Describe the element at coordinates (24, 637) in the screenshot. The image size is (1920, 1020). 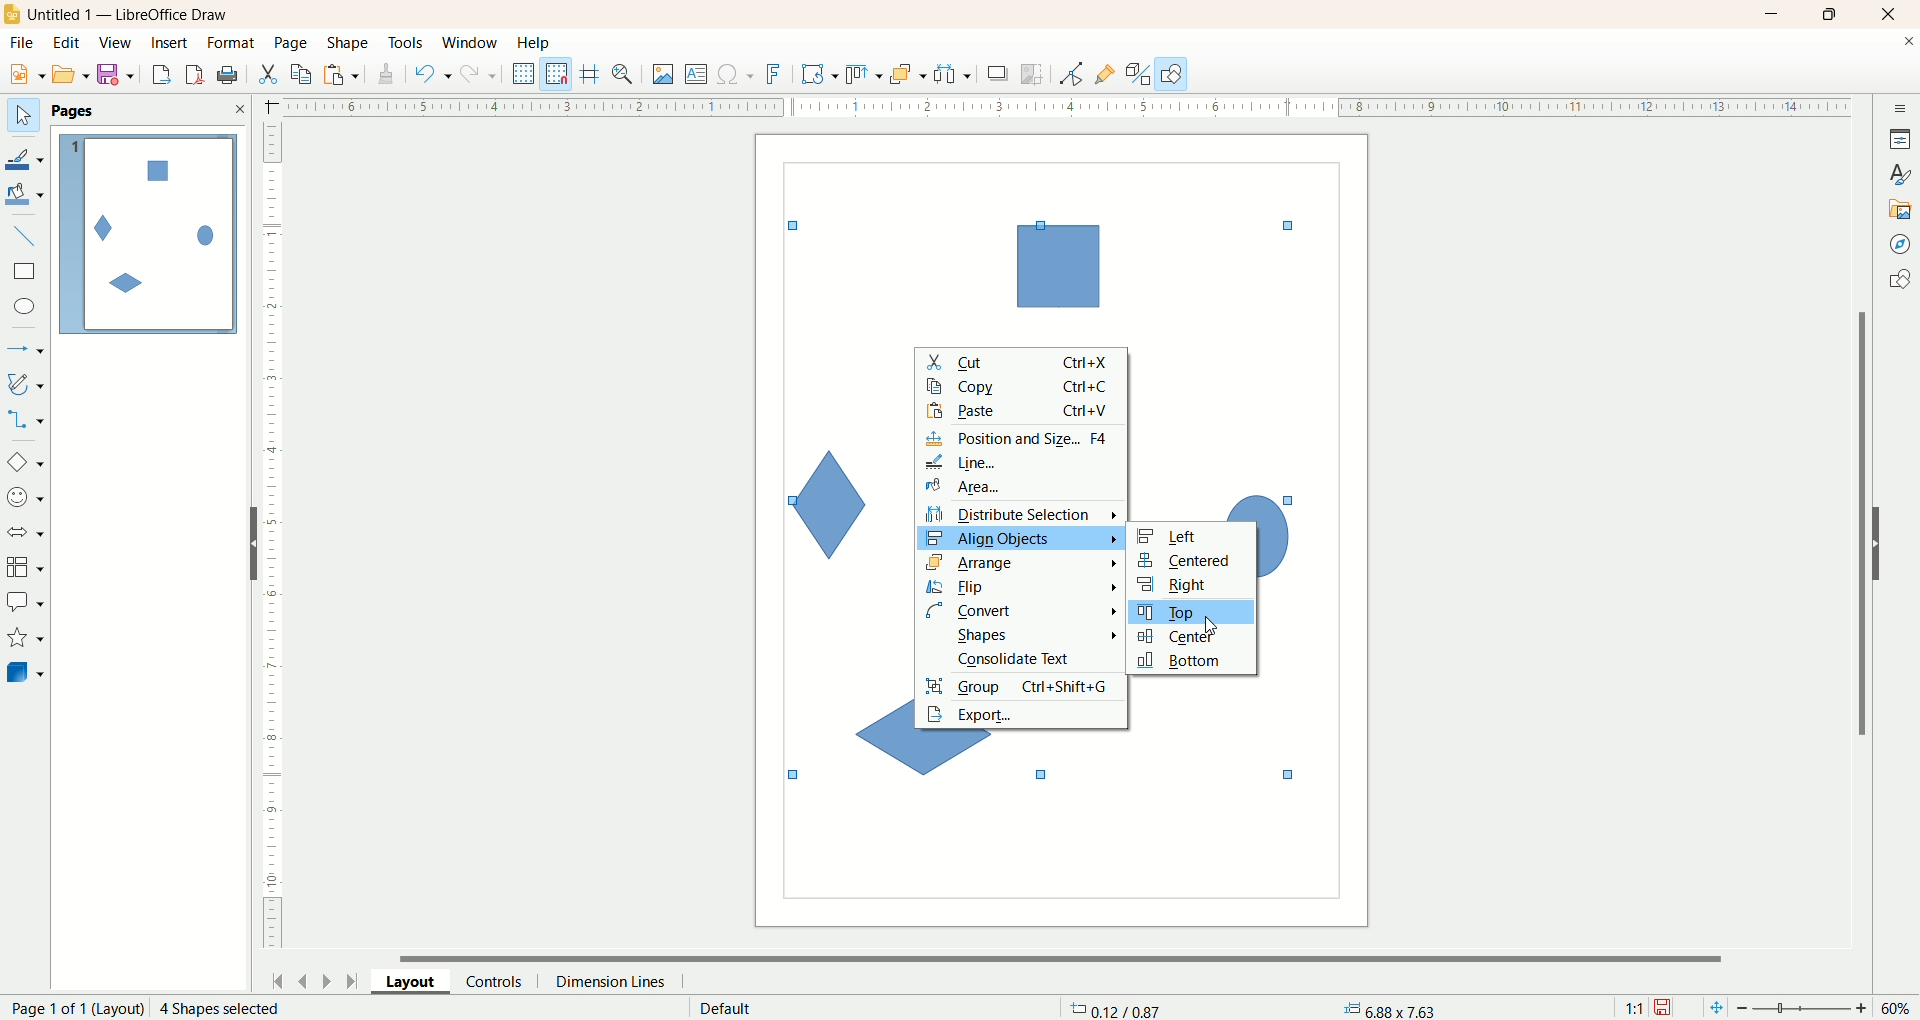
I see `stars and banners` at that location.